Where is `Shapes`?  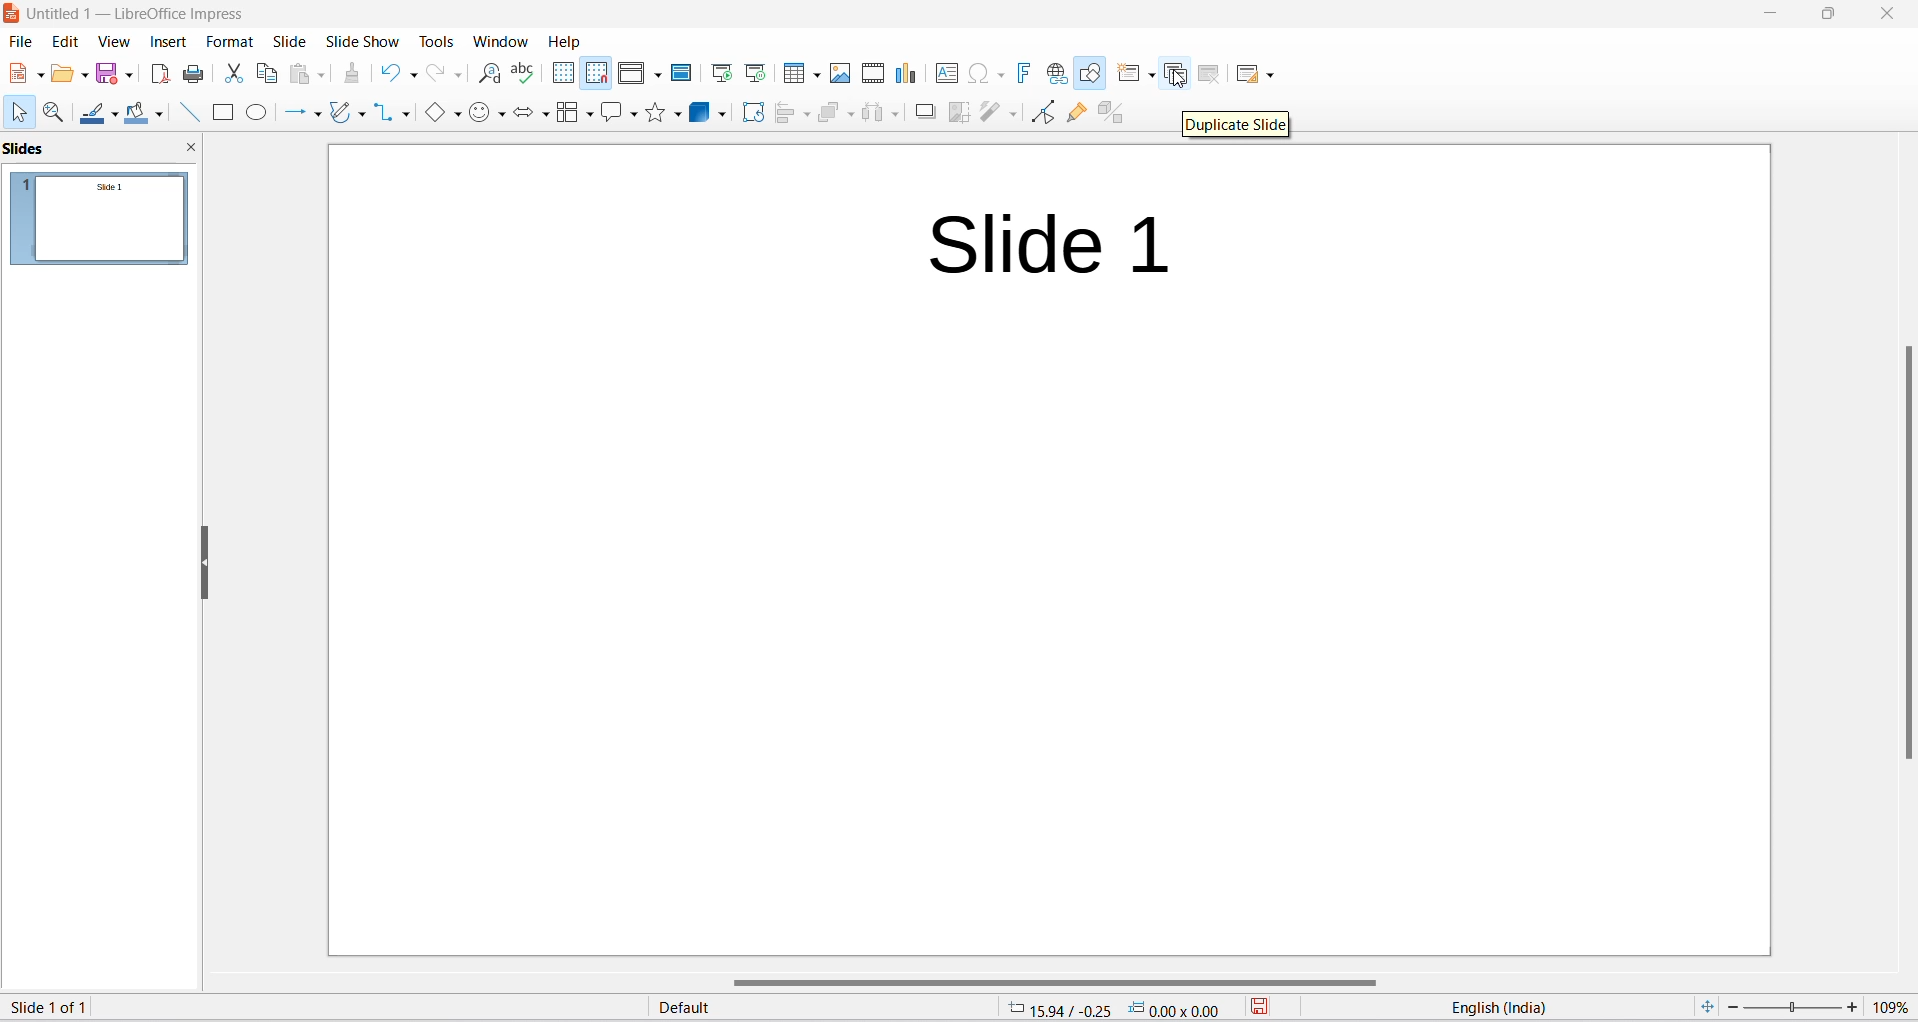
Shapes is located at coordinates (664, 114).